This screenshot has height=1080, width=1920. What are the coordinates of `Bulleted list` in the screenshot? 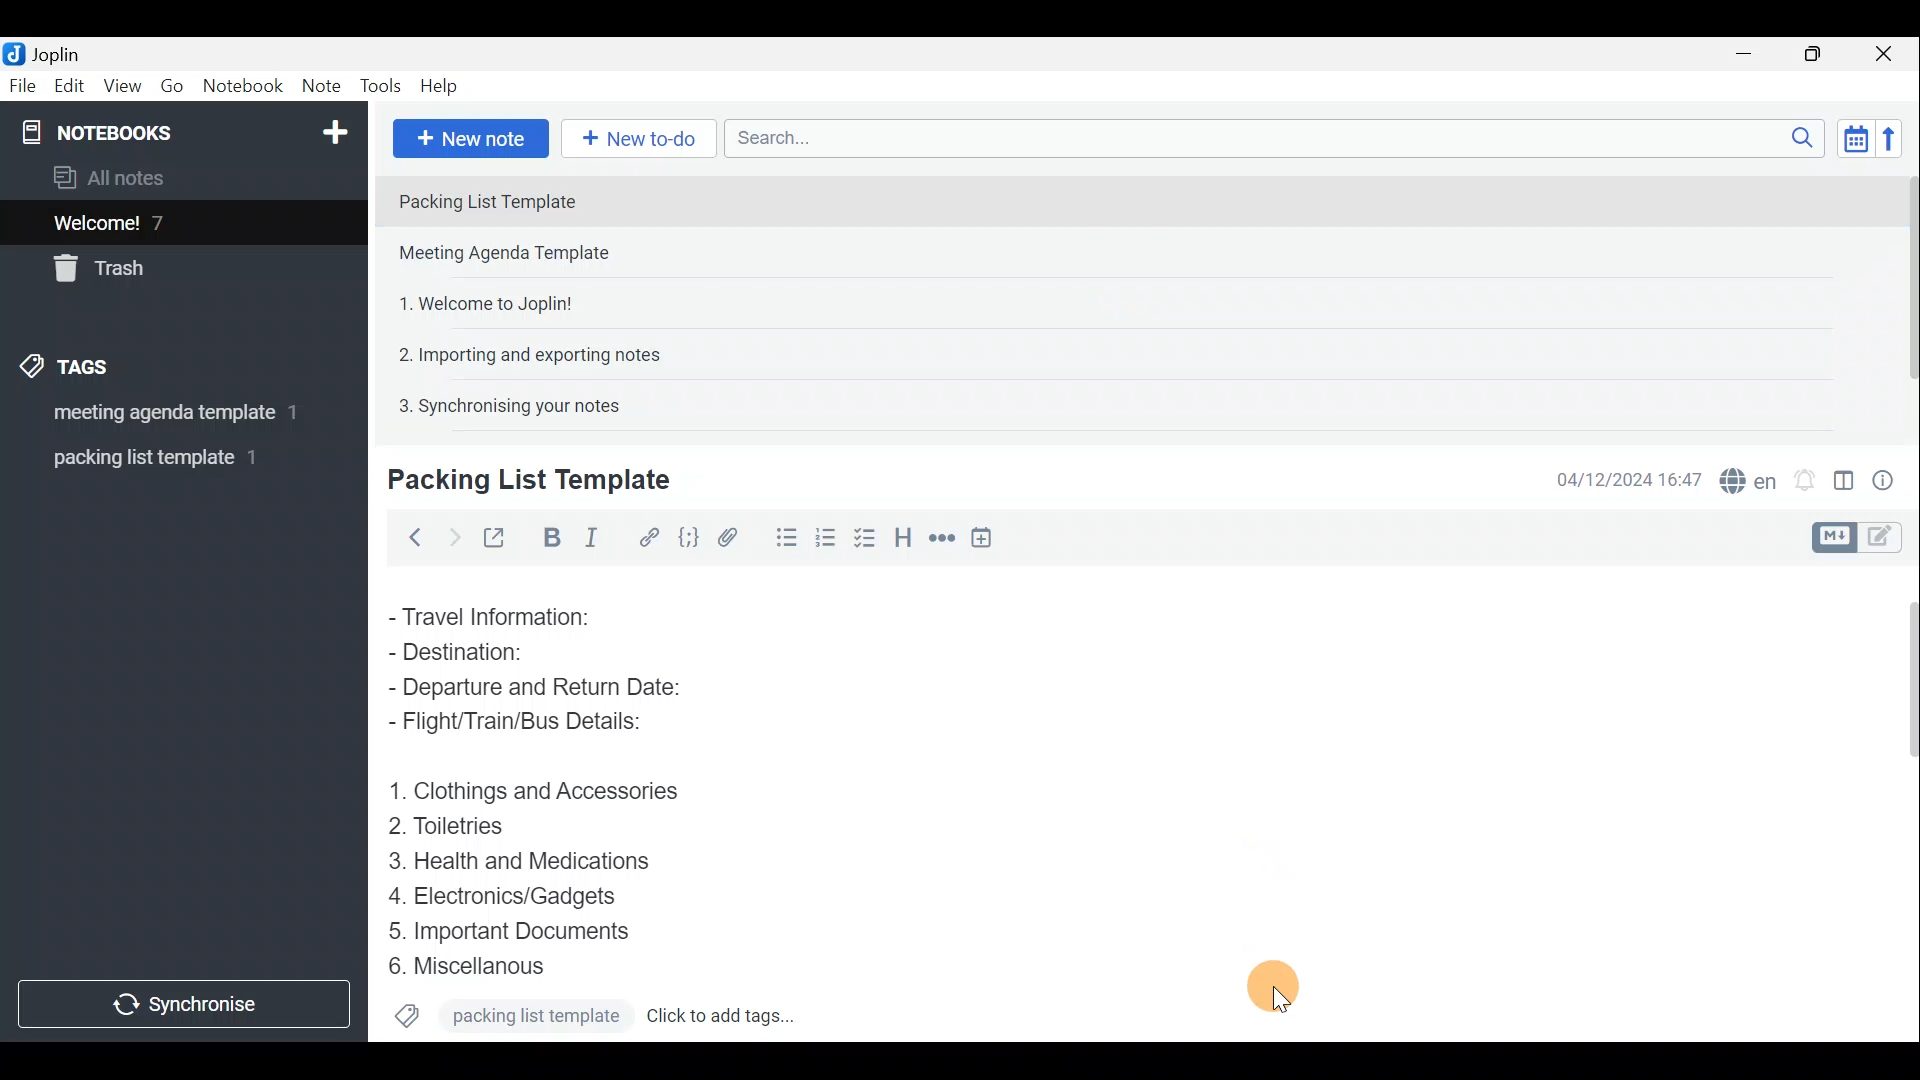 It's located at (779, 541).